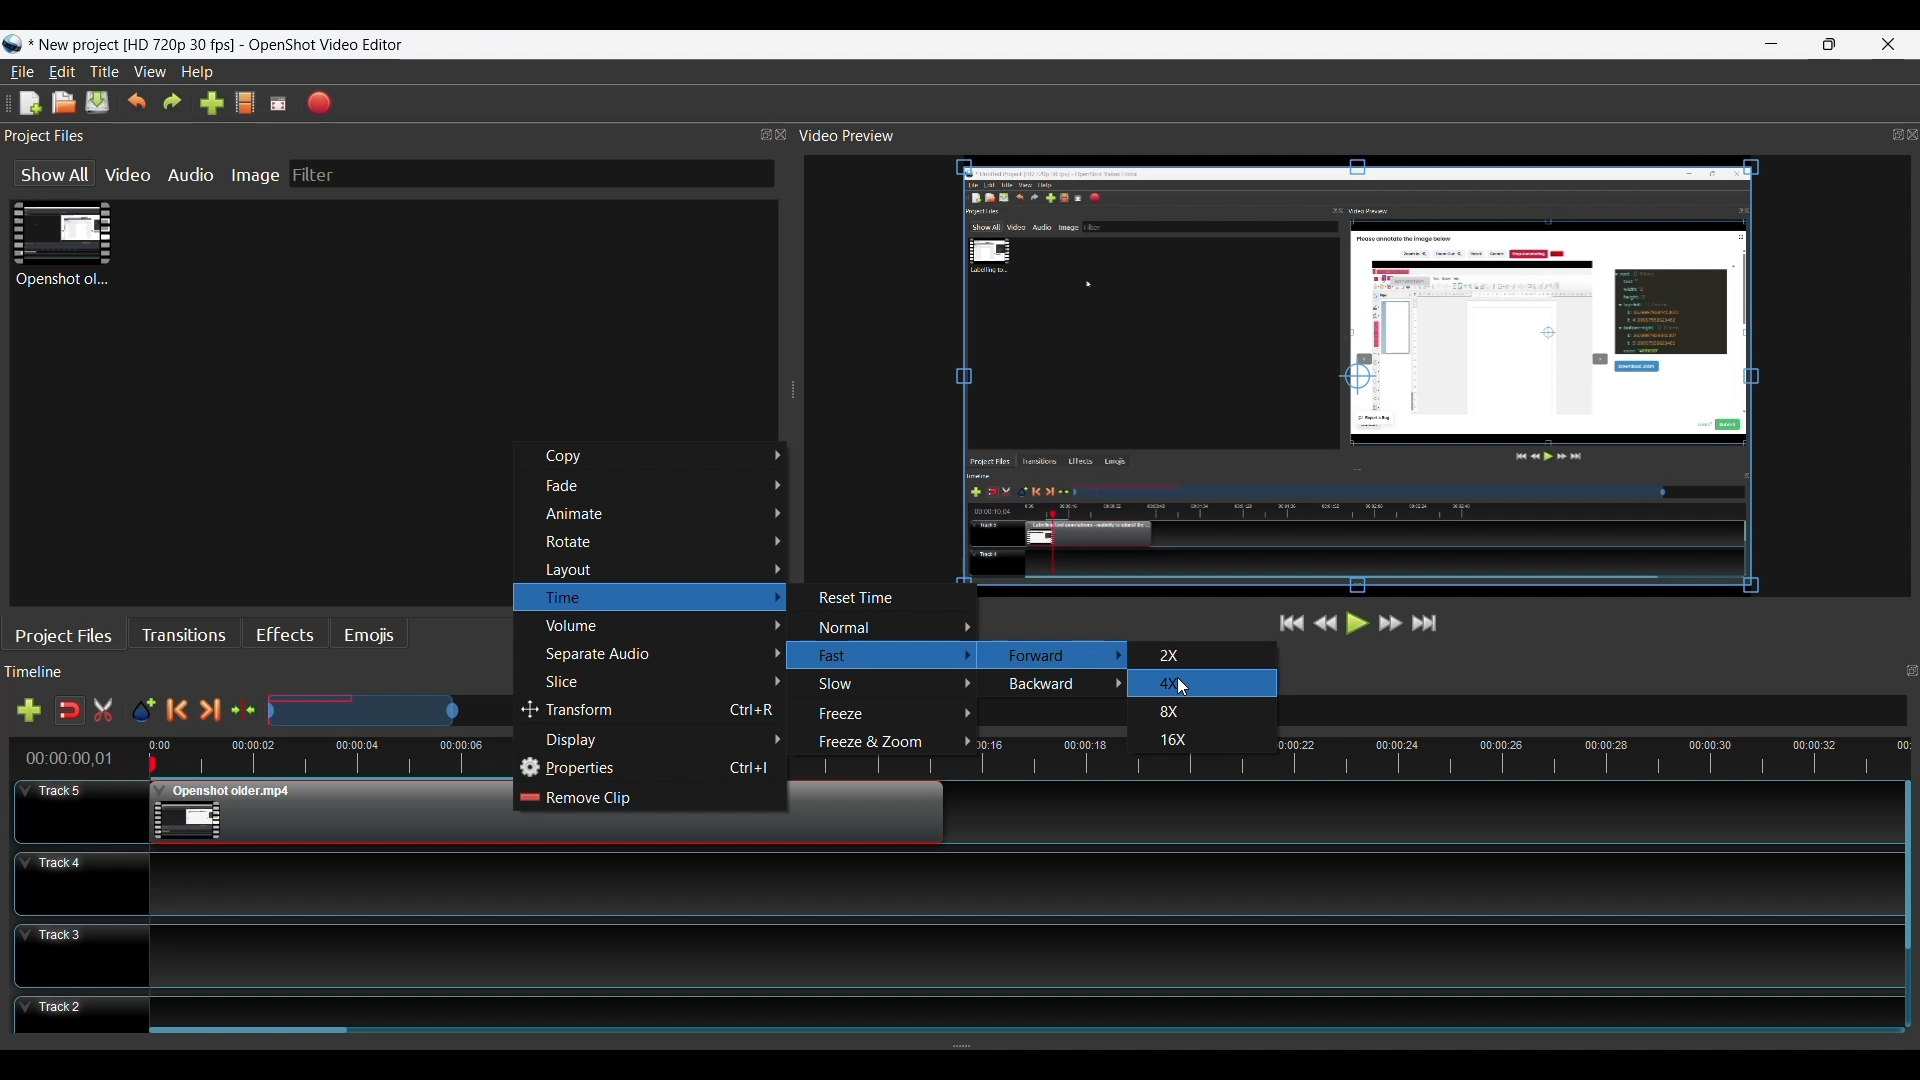 The height and width of the screenshot is (1080, 1920). Describe the element at coordinates (661, 683) in the screenshot. I see `Slice` at that location.